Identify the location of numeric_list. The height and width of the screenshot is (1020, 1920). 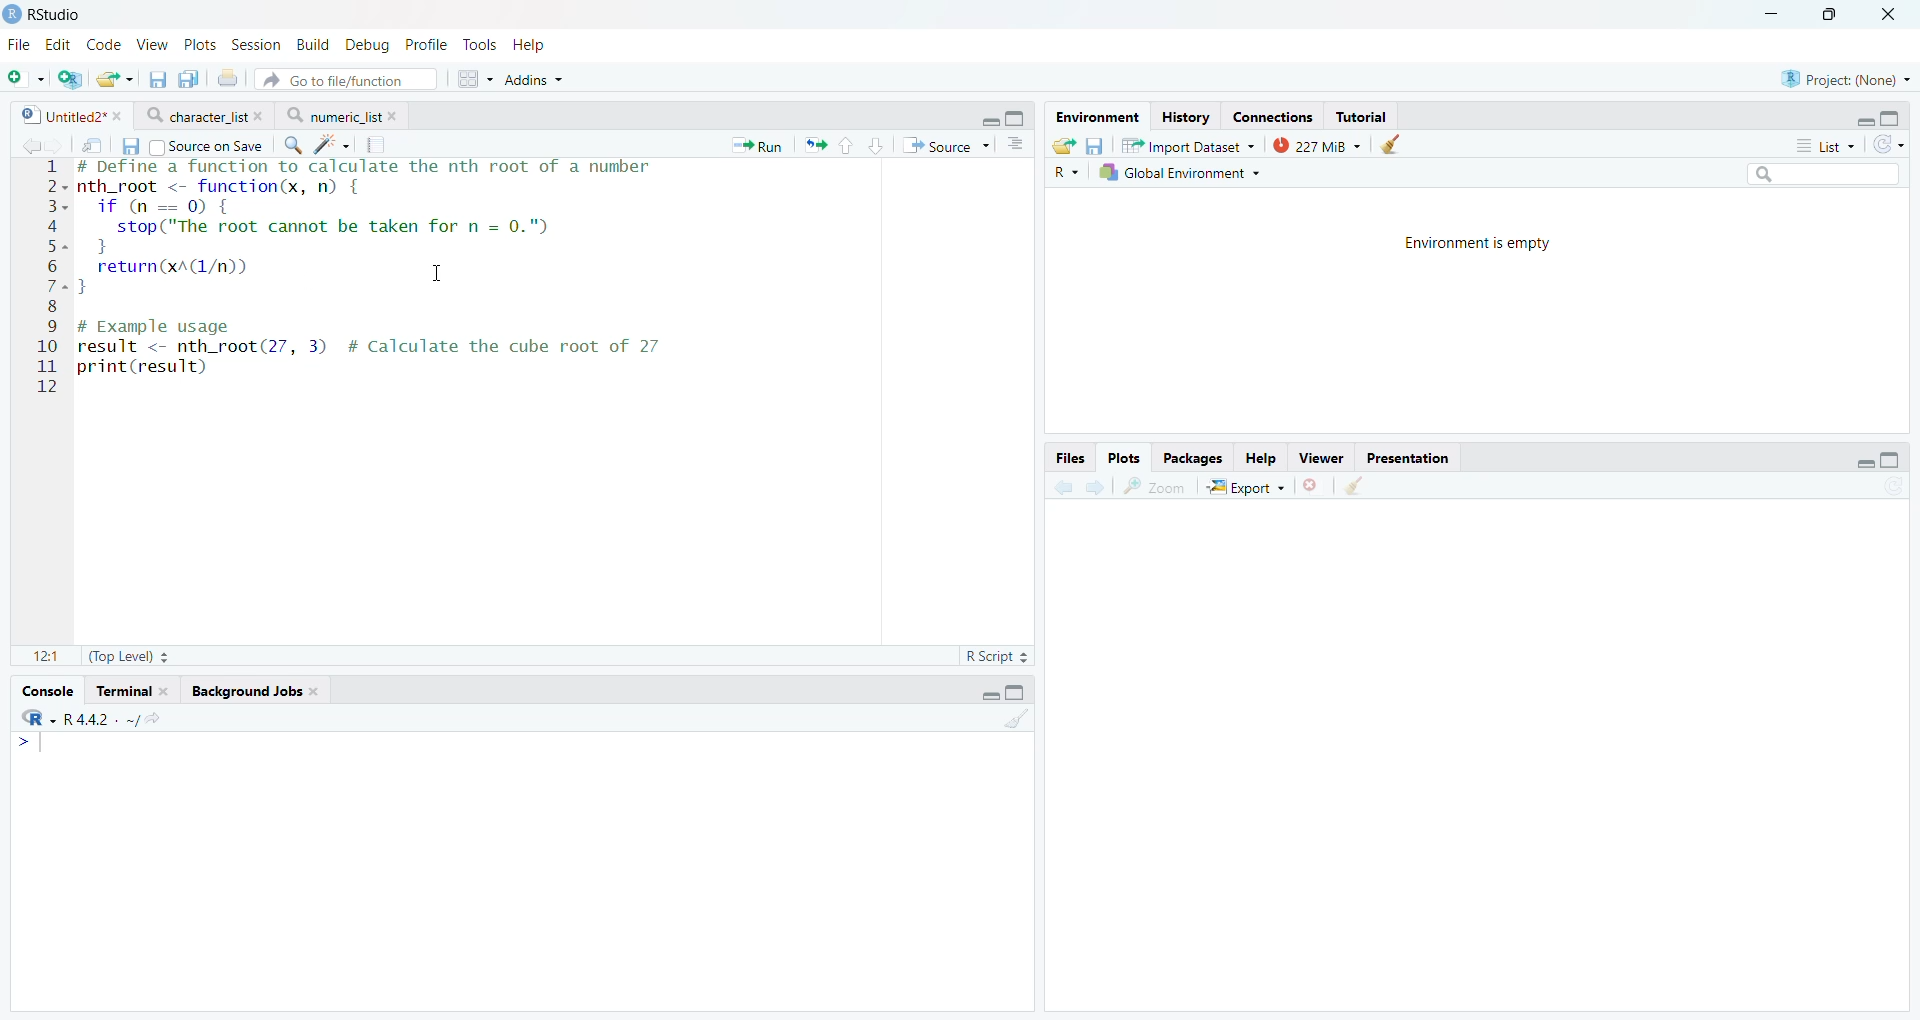
(342, 115).